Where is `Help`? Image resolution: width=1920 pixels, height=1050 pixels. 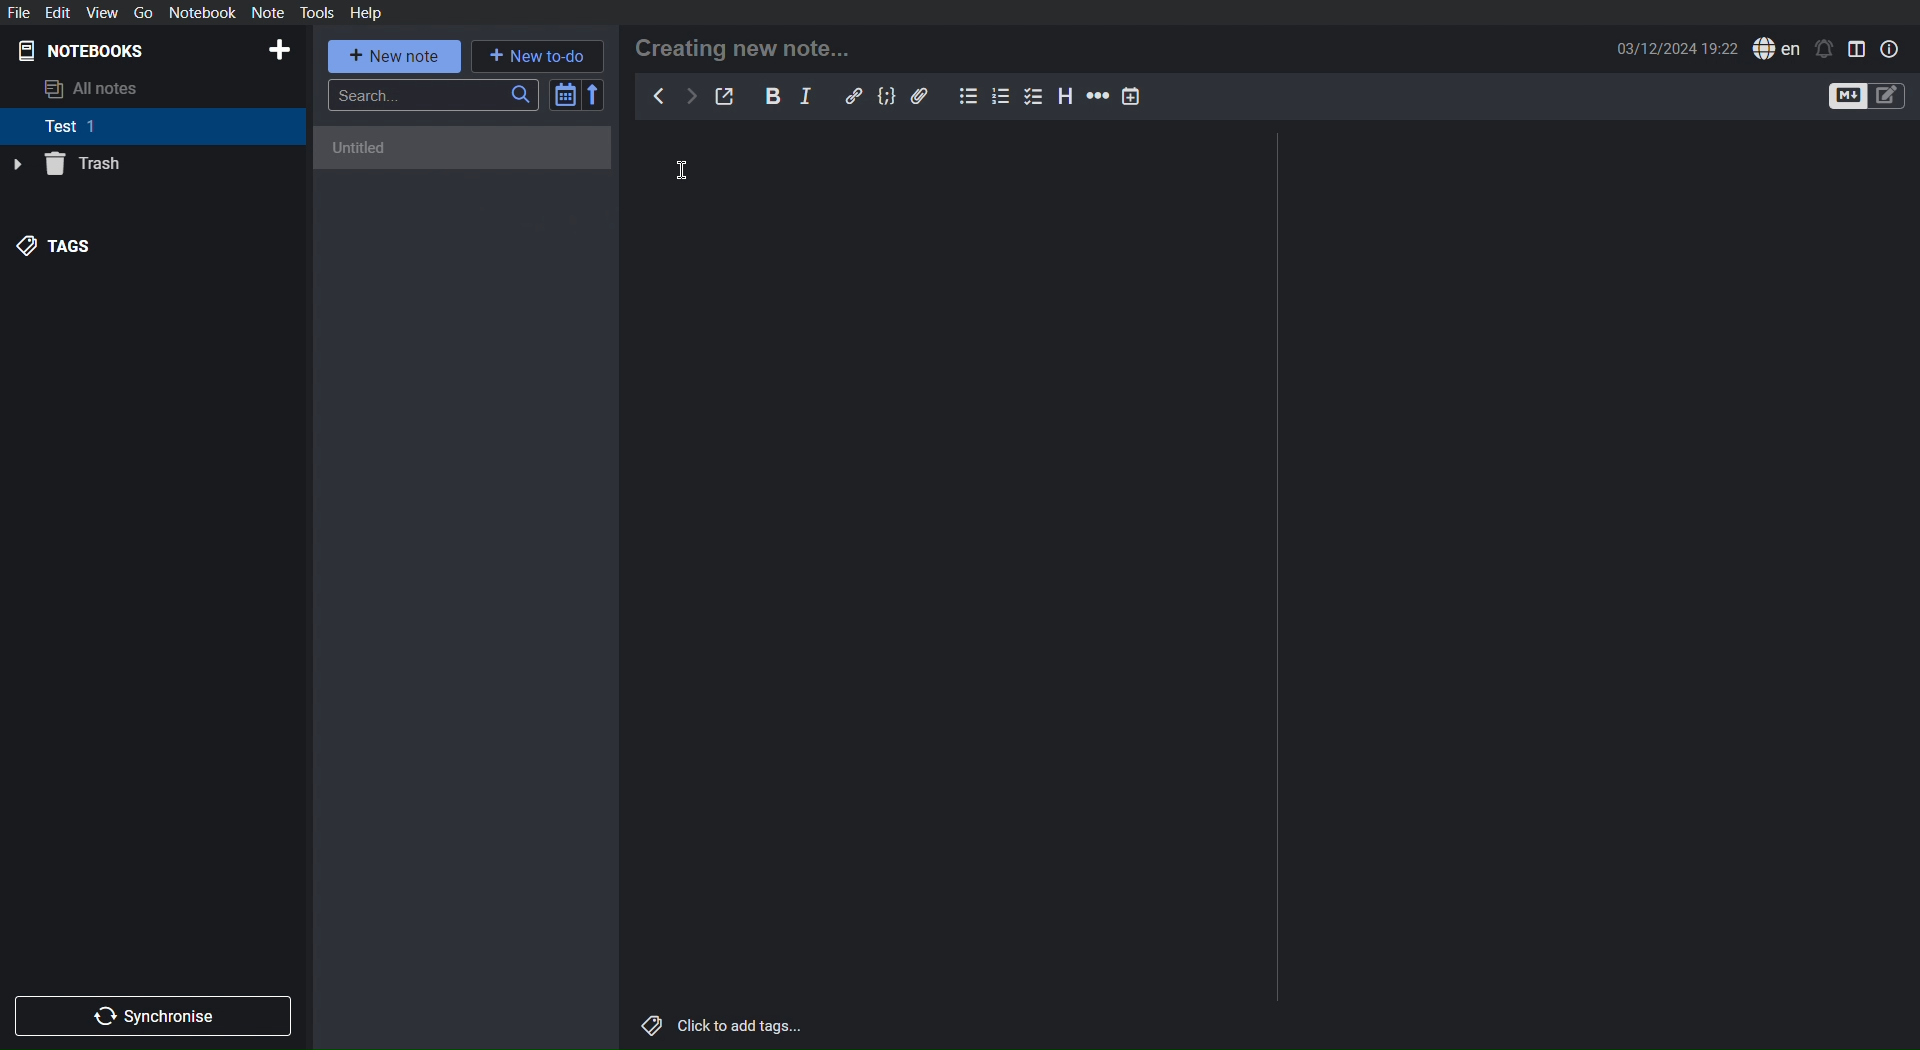 Help is located at coordinates (368, 13).